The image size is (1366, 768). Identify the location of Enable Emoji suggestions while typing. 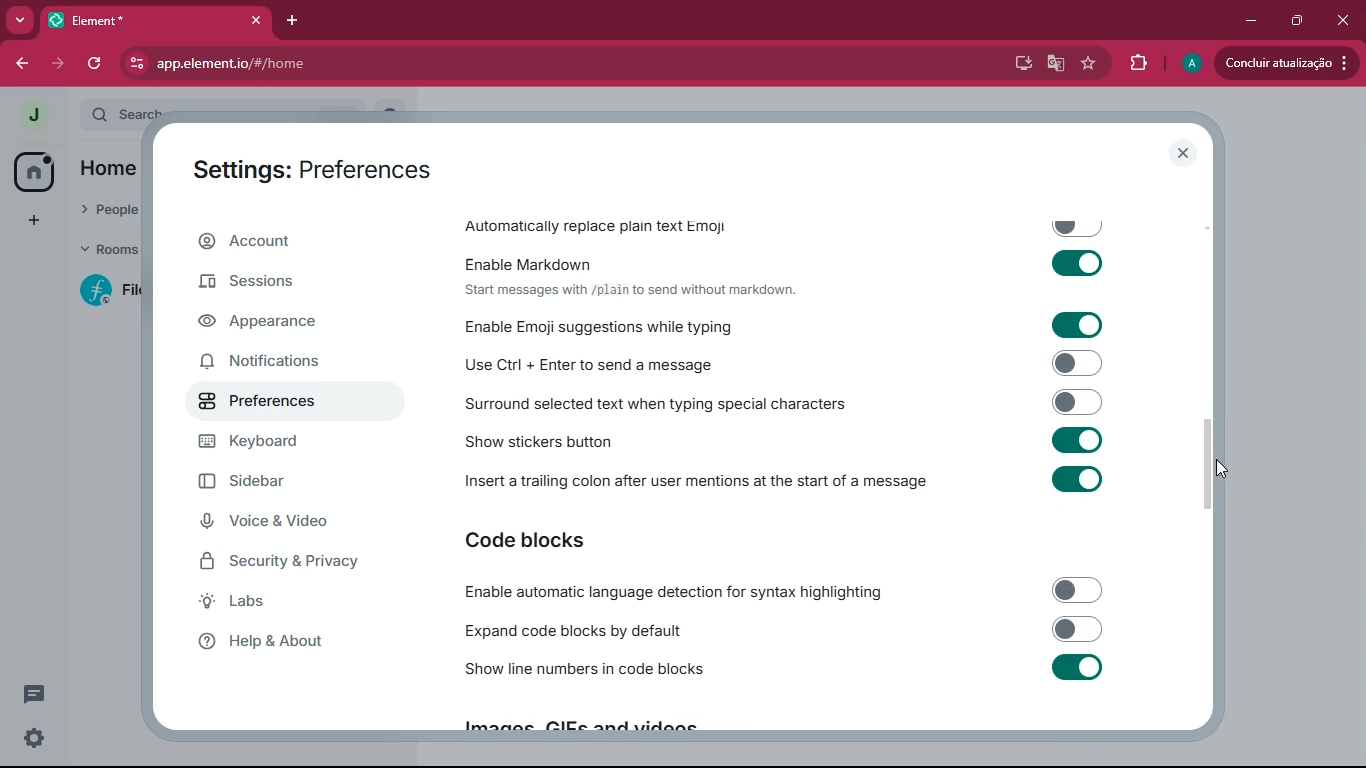
(794, 325).